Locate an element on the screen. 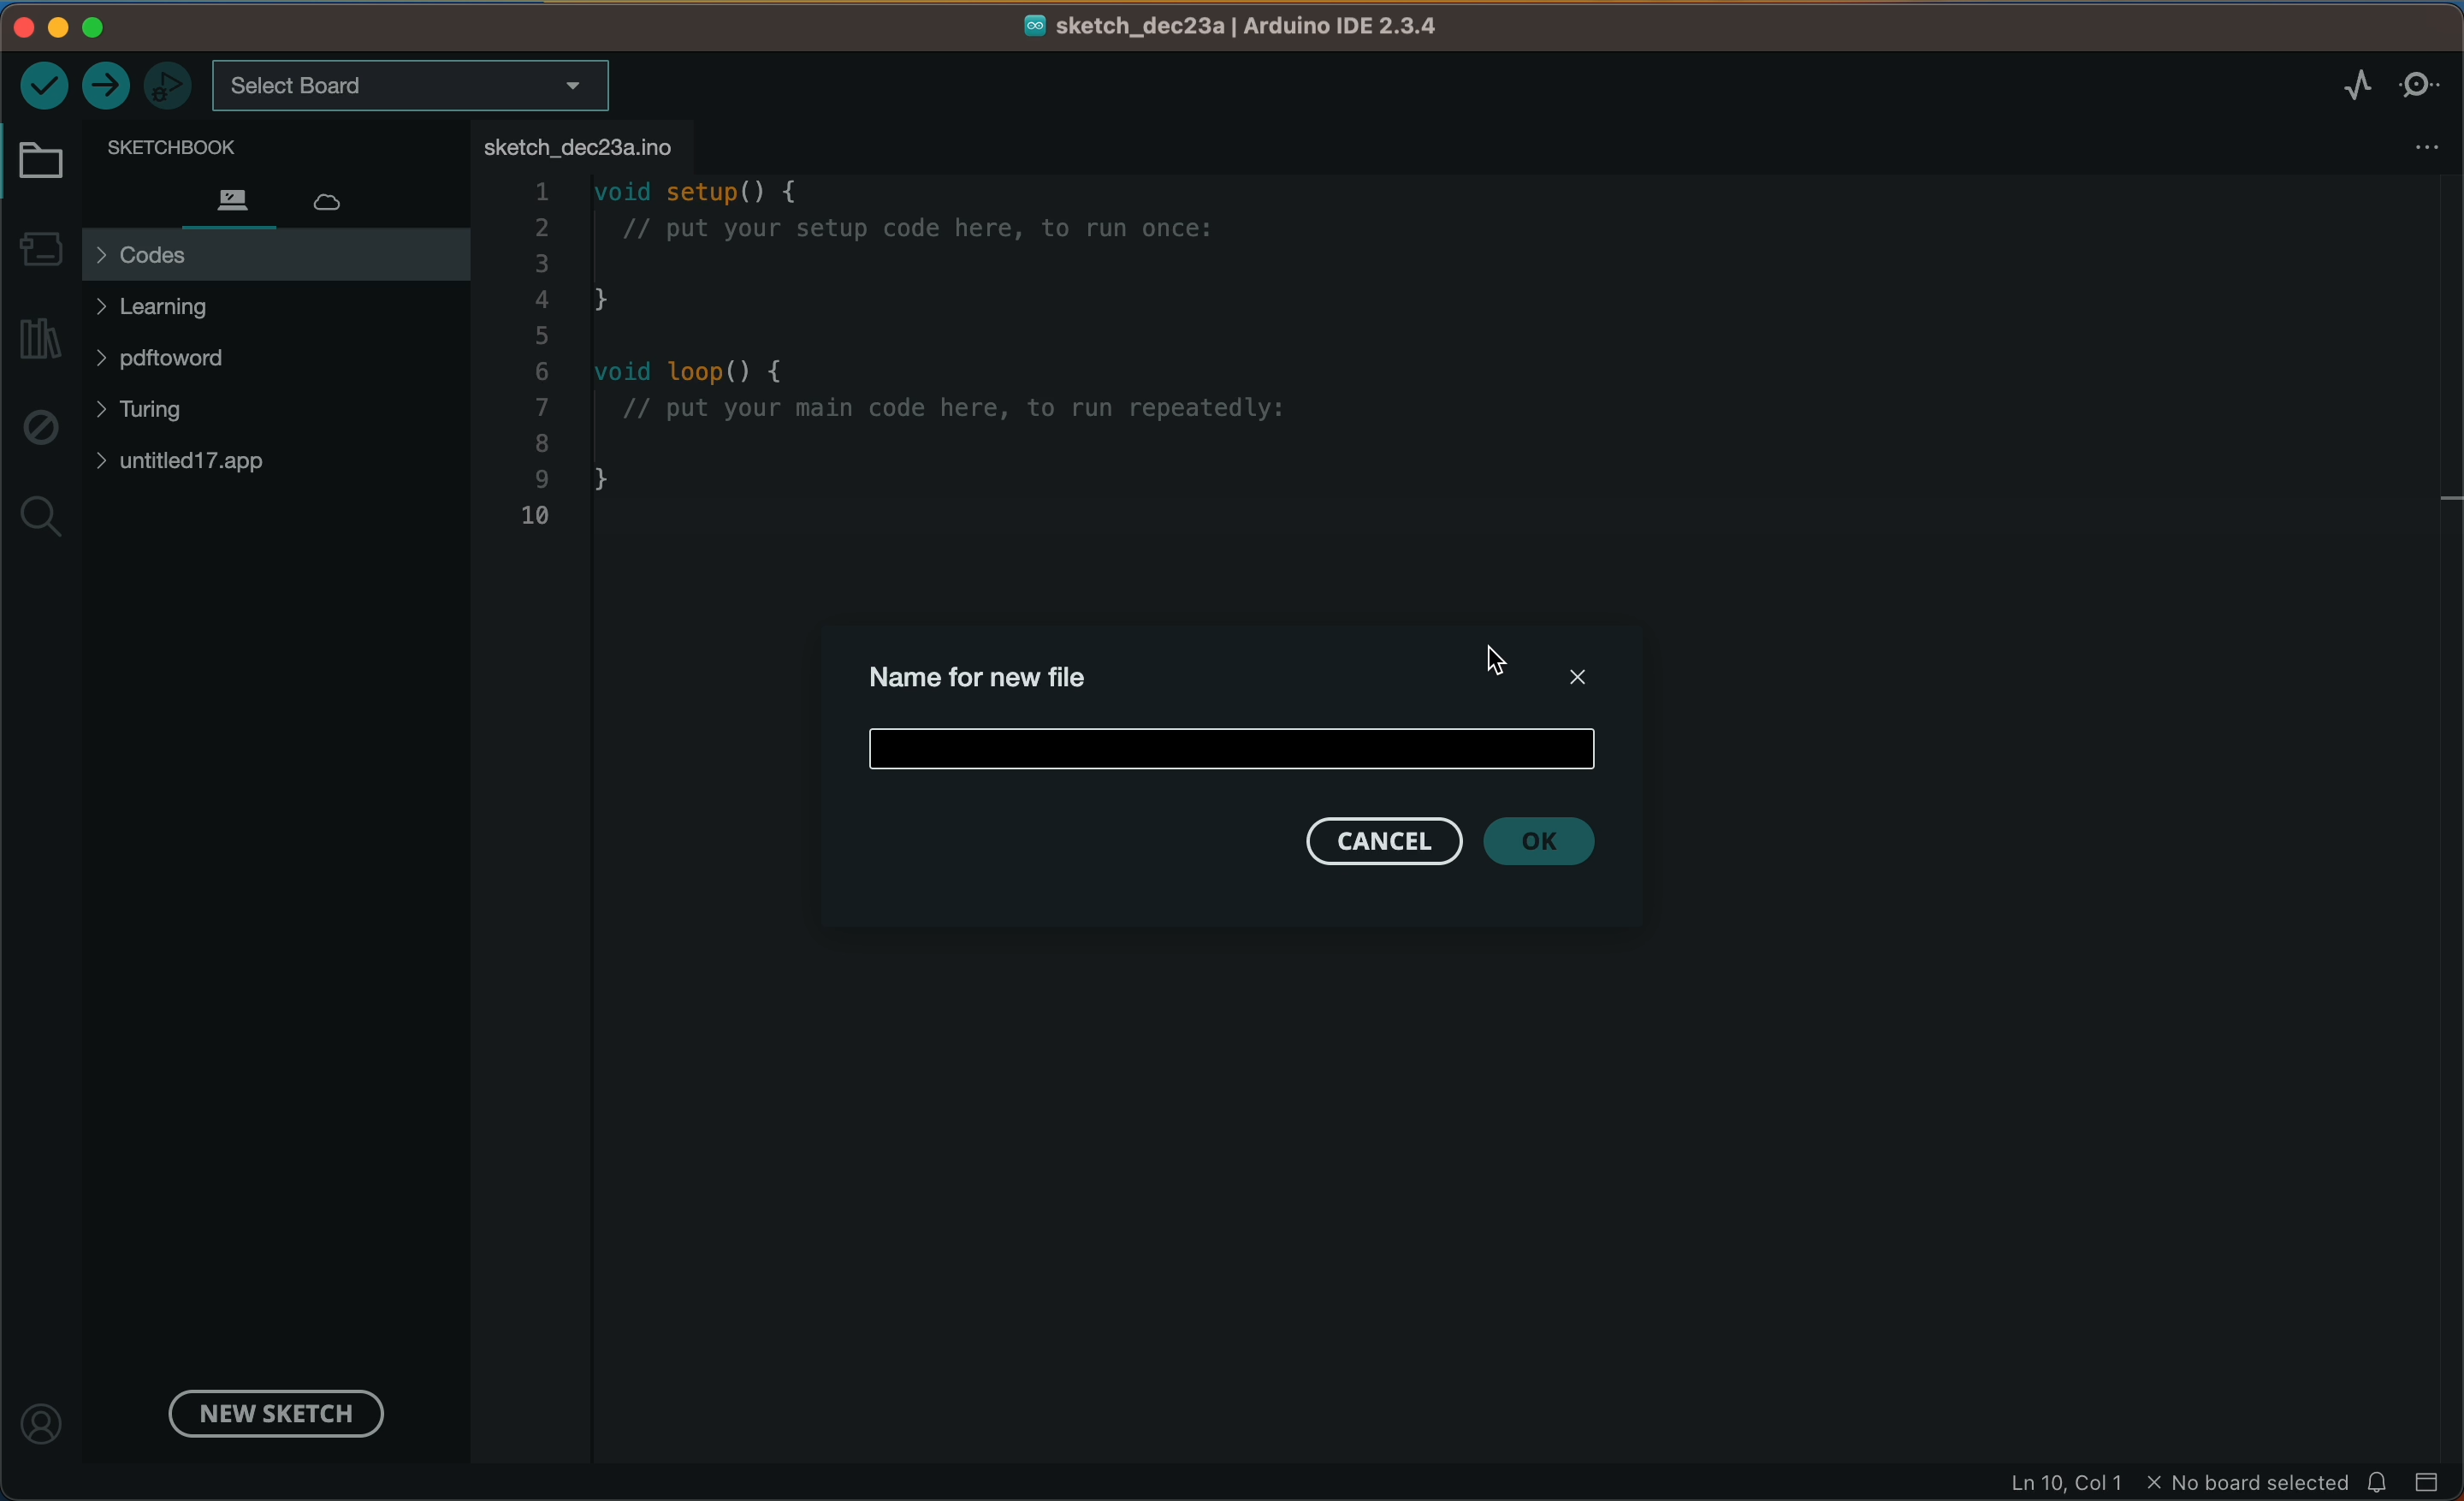 The width and height of the screenshot is (2464, 1501). turing is located at coordinates (155, 413).